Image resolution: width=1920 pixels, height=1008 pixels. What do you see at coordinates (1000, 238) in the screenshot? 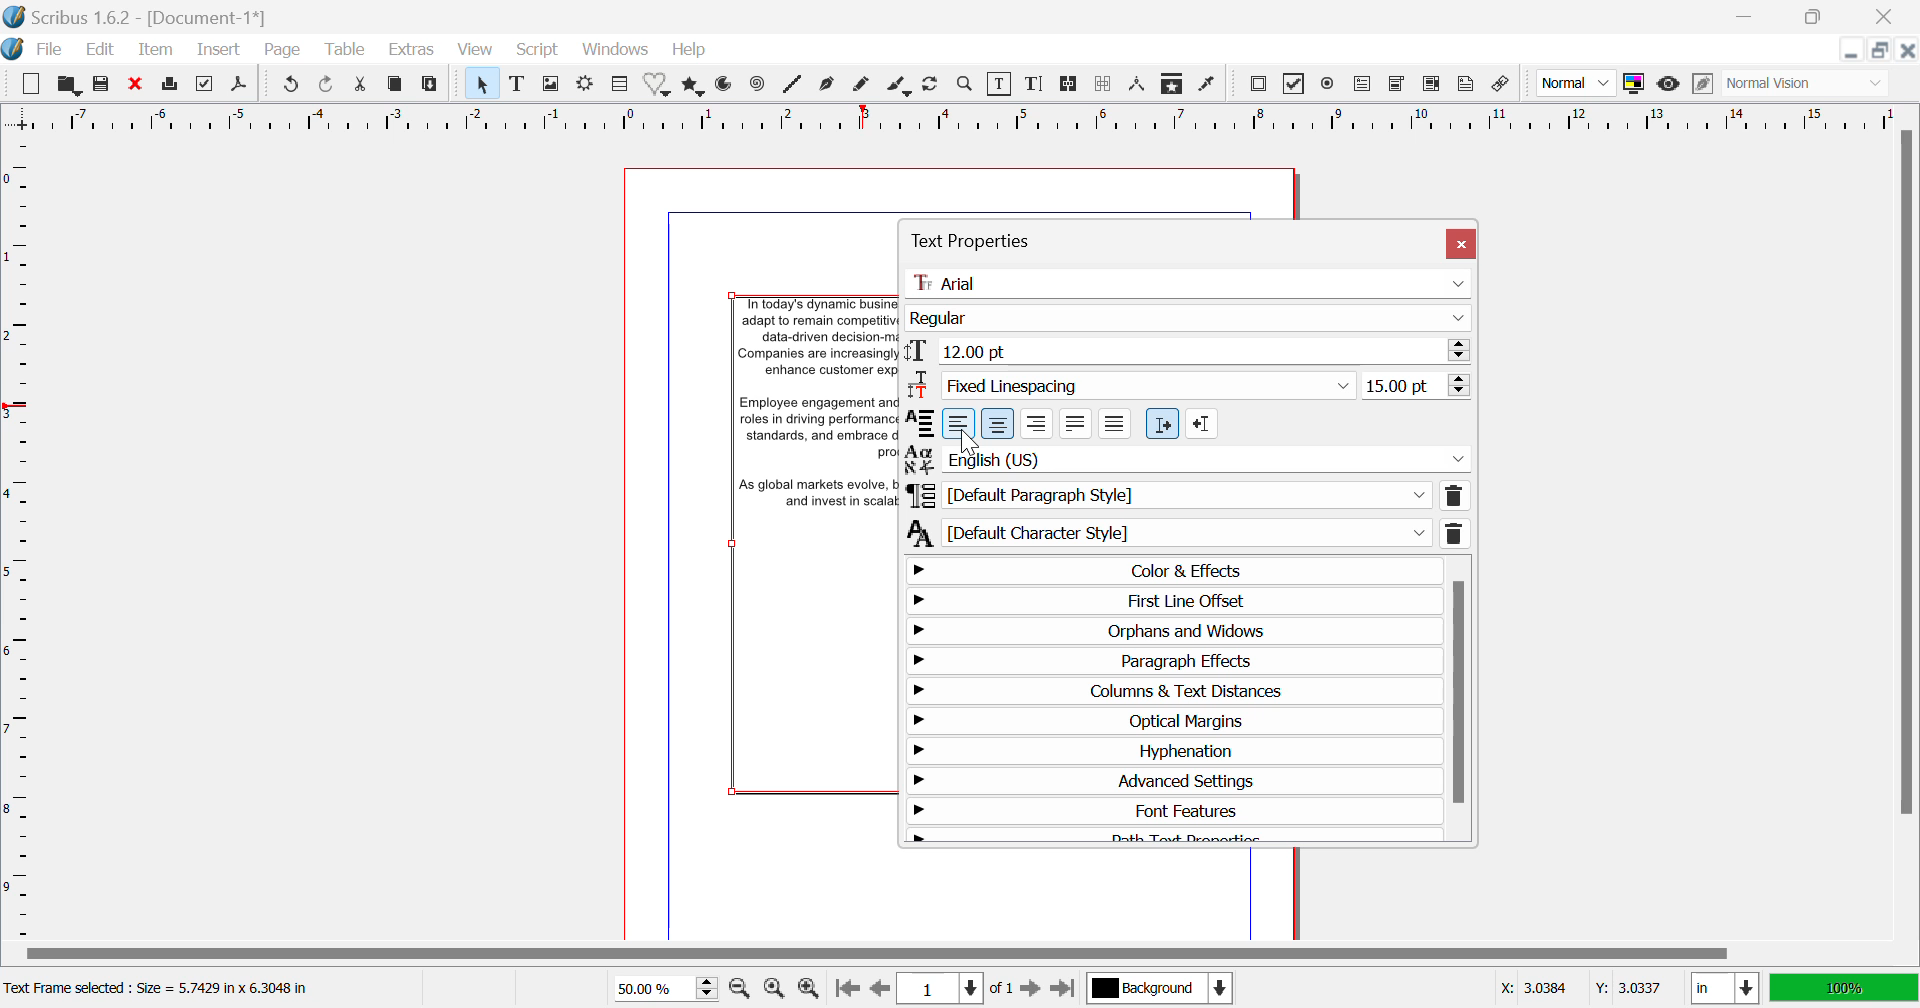
I see `Text Properties` at bounding box center [1000, 238].